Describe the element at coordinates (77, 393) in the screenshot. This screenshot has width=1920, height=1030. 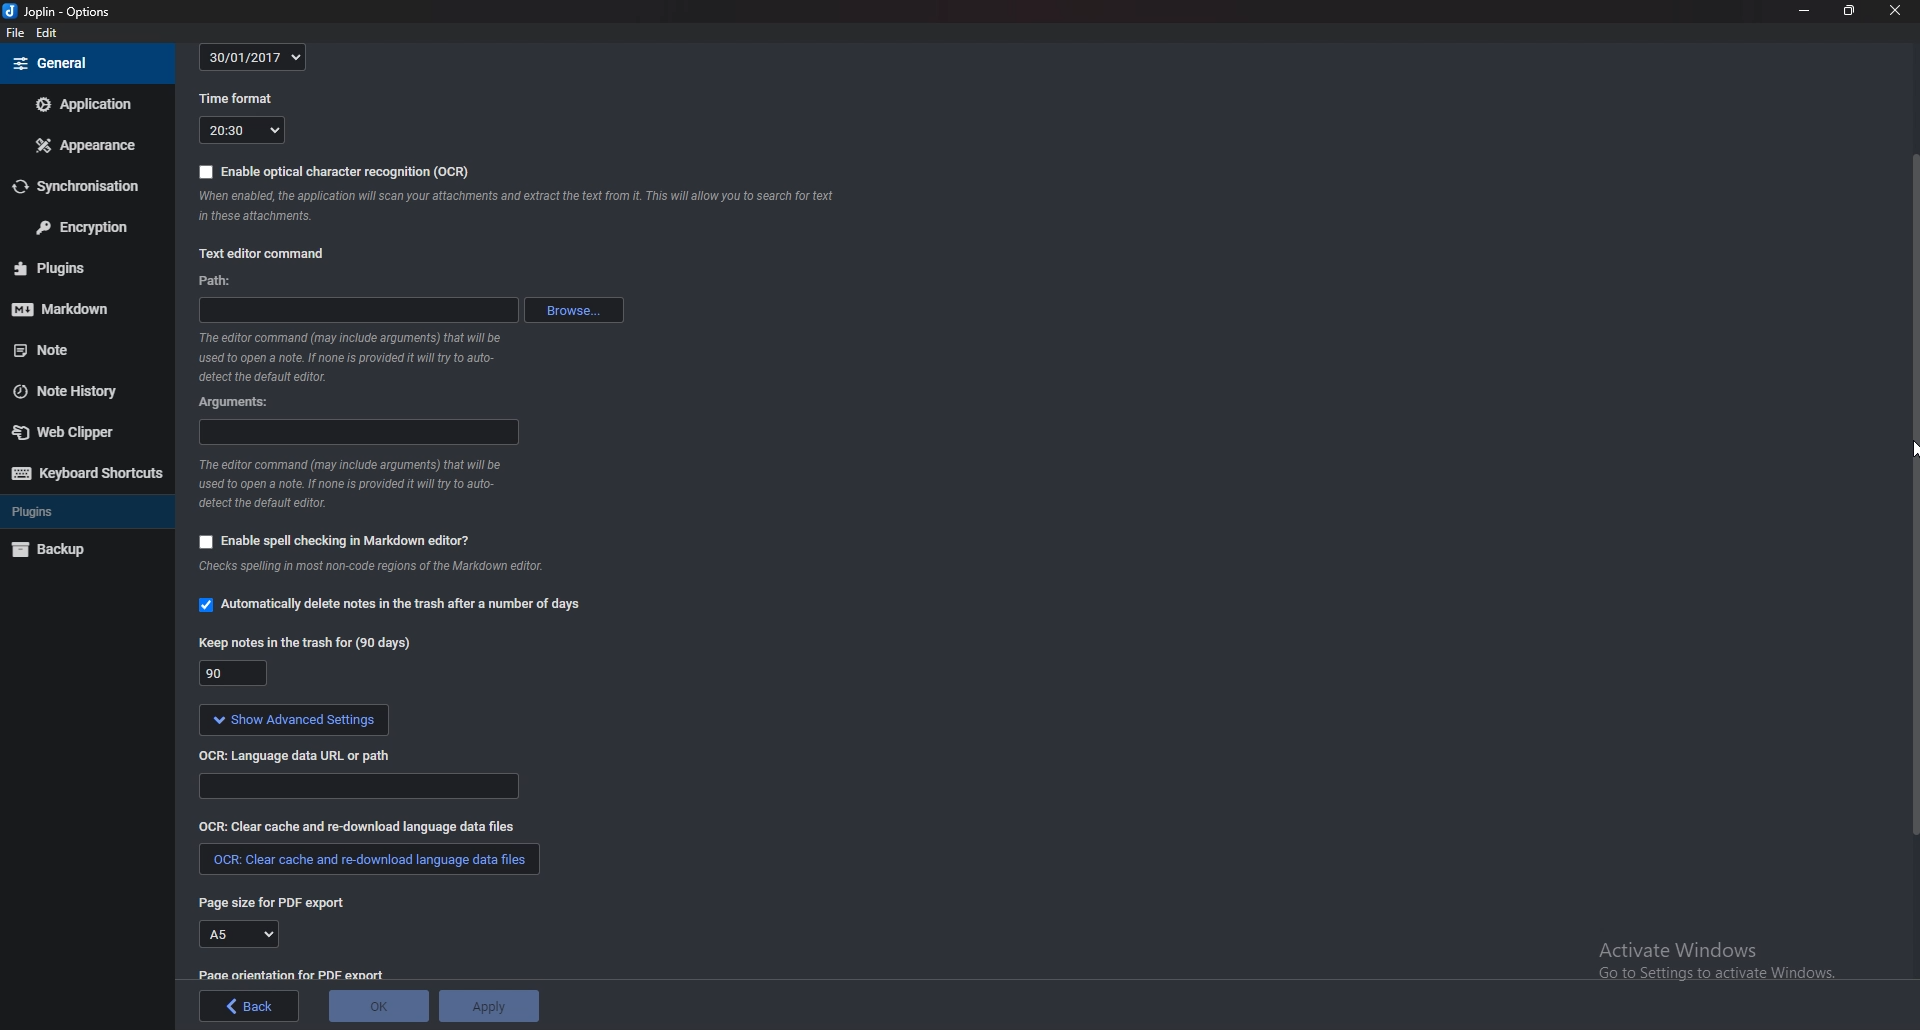
I see `Note history` at that location.